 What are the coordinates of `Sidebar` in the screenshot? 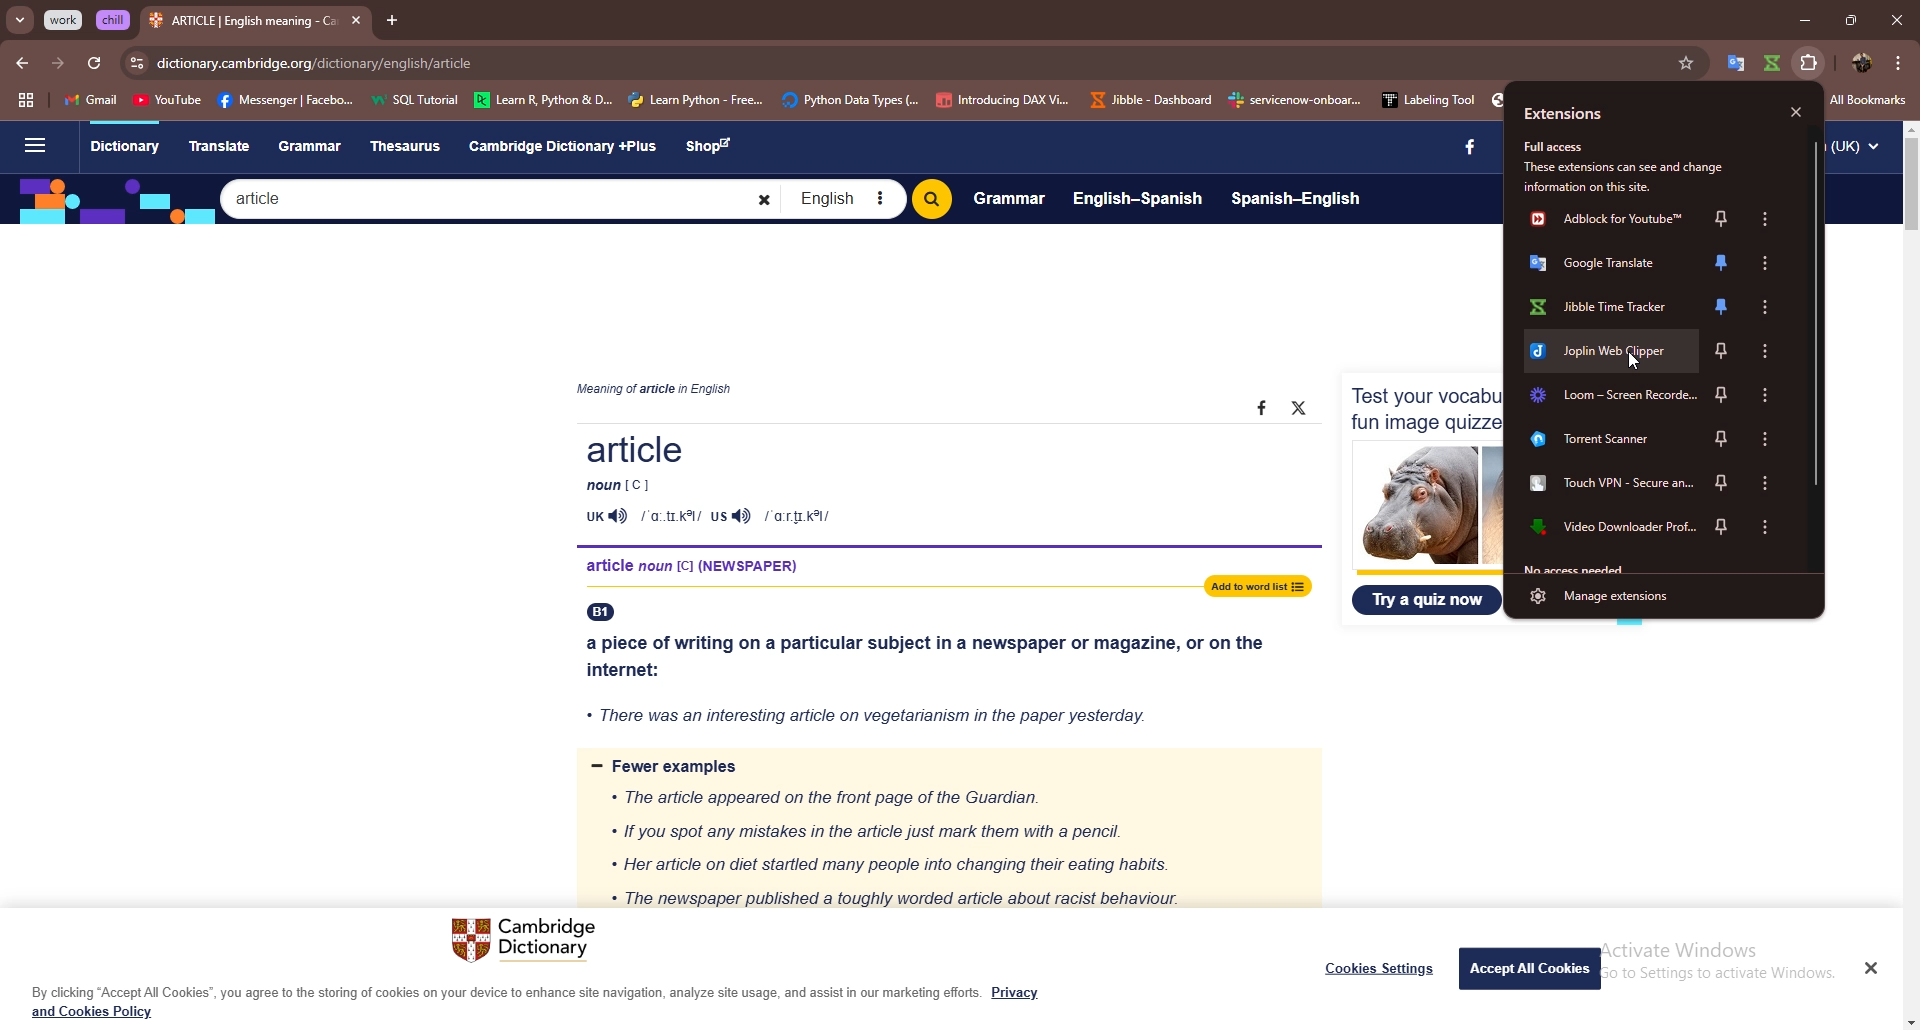 It's located at (33, 147).